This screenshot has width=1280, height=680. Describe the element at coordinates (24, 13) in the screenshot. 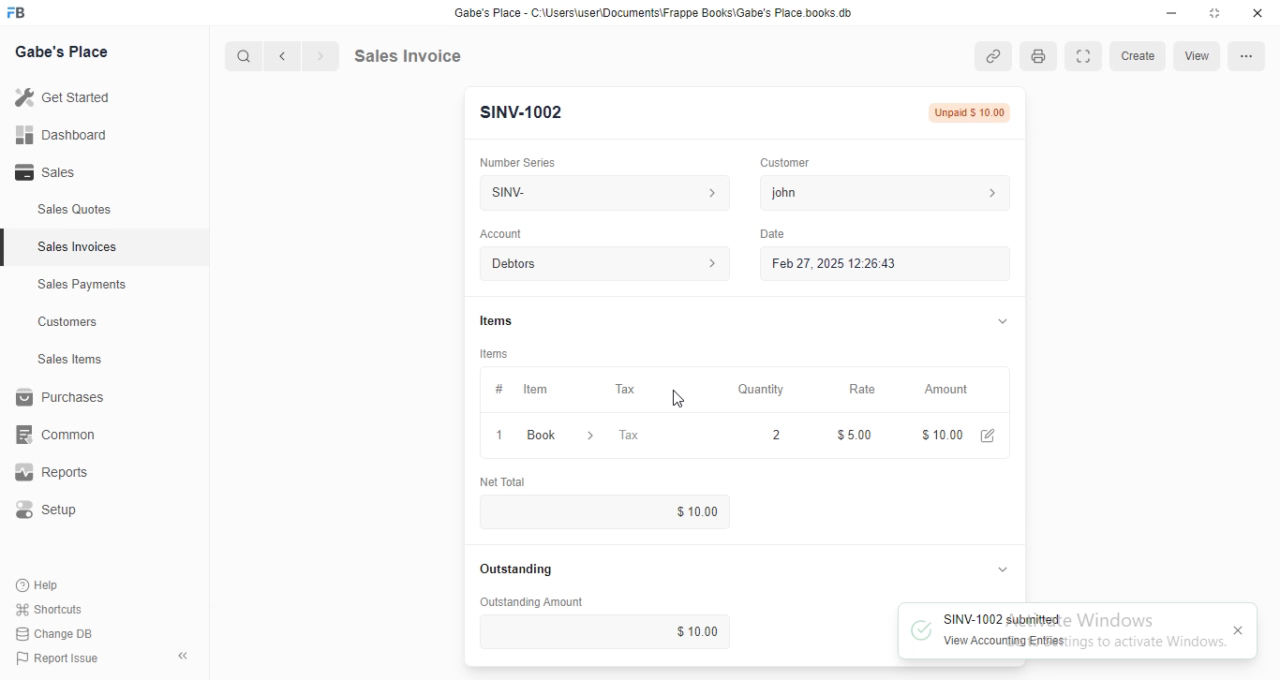

I see `Logo` at that location.